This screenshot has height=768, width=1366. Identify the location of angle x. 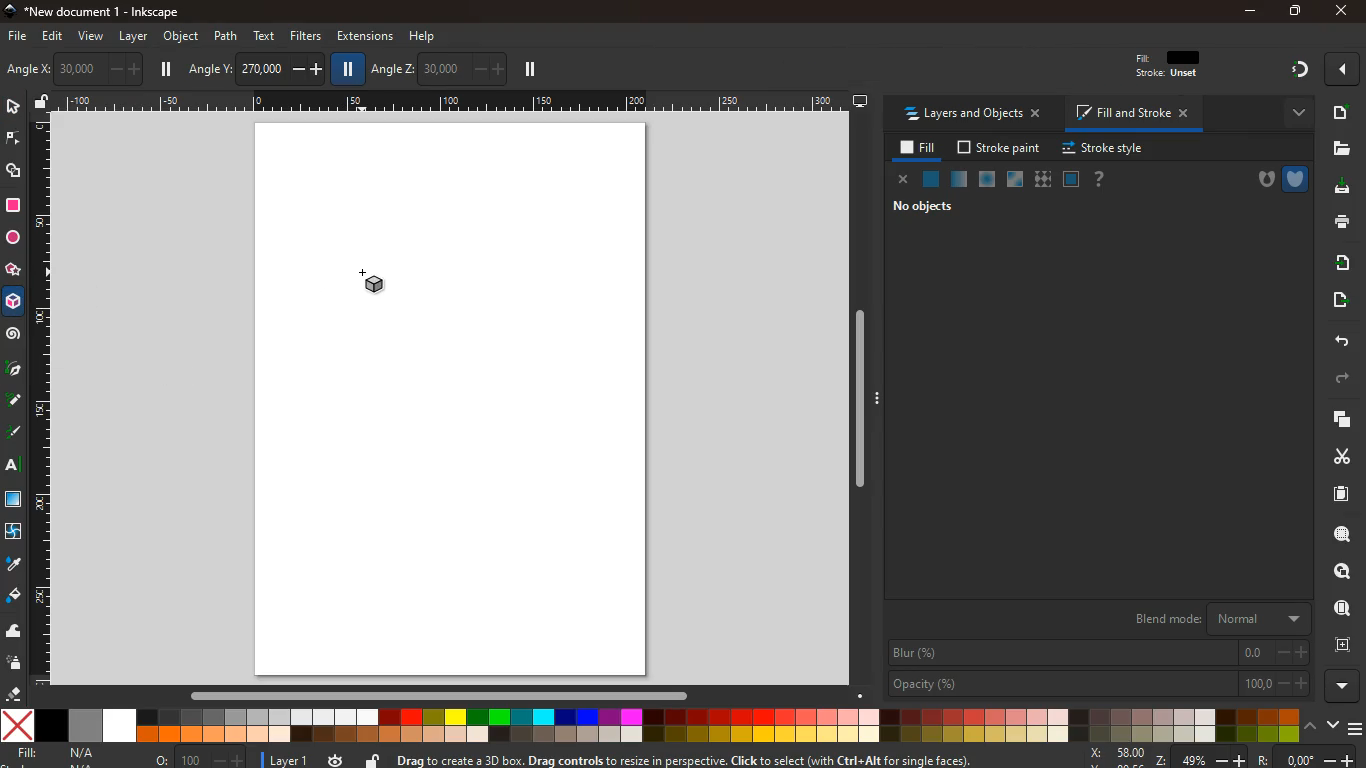
(89, 67).